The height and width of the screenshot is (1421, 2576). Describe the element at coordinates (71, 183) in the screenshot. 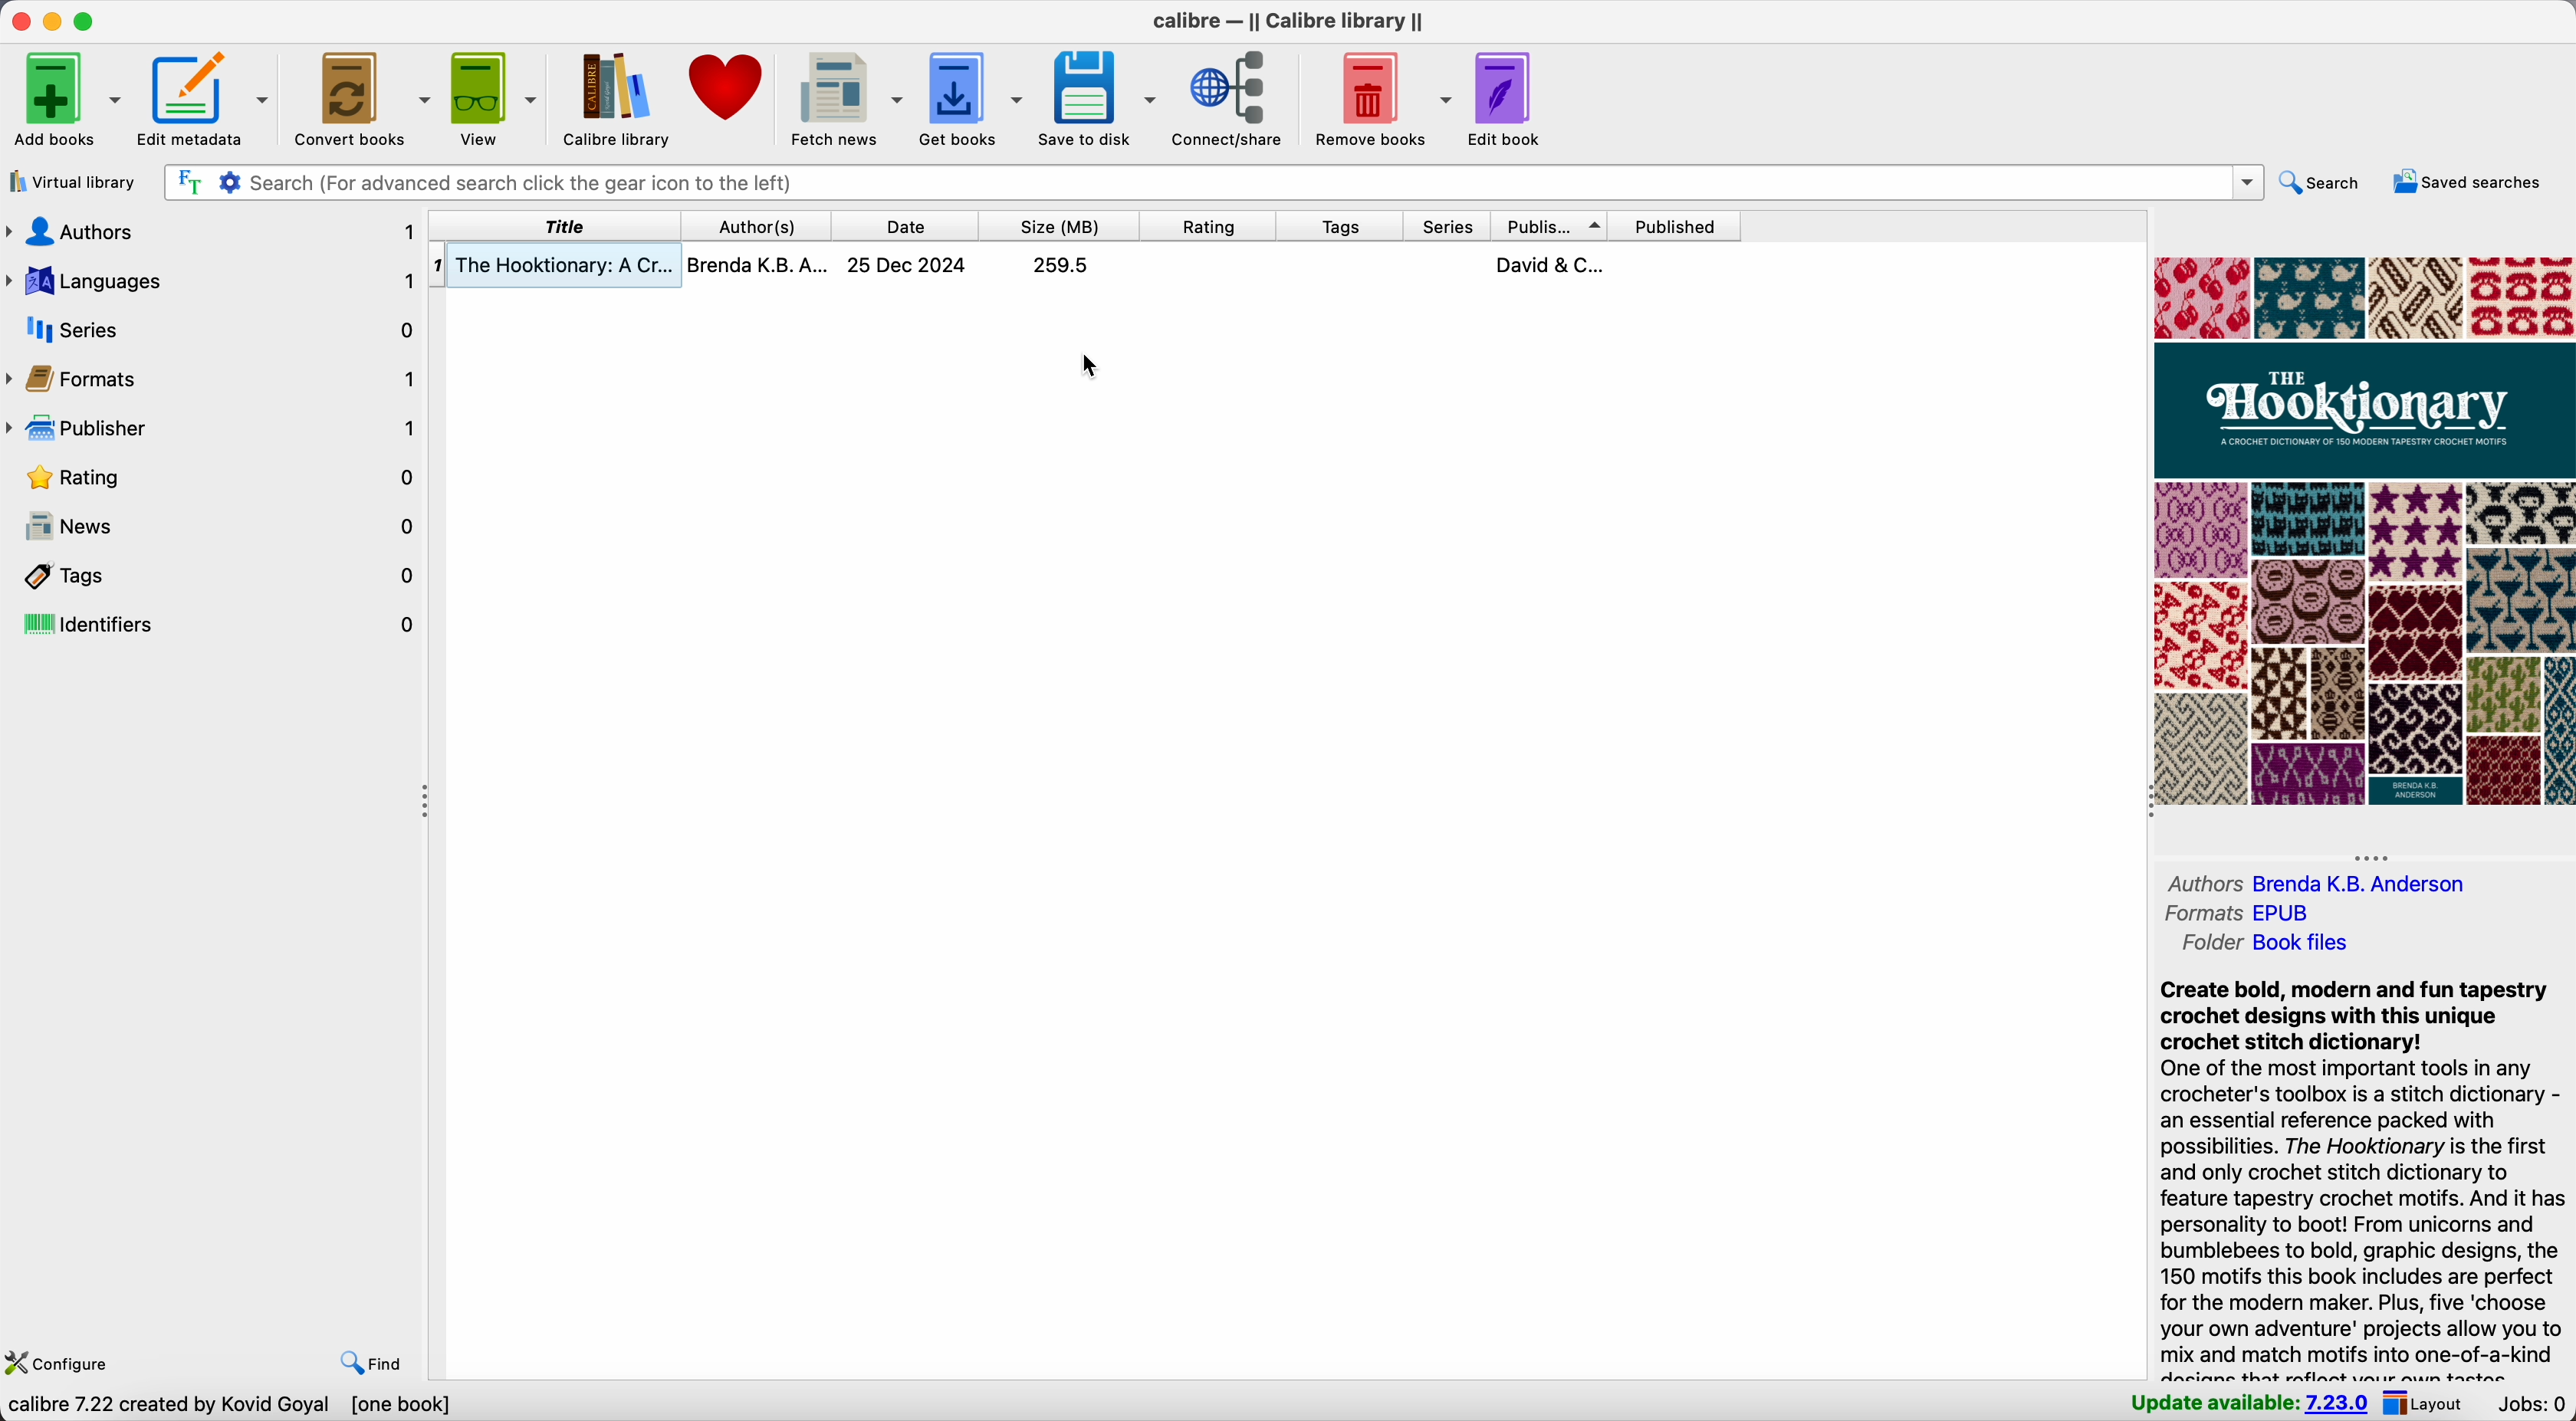

I see `virtual library` at that location.